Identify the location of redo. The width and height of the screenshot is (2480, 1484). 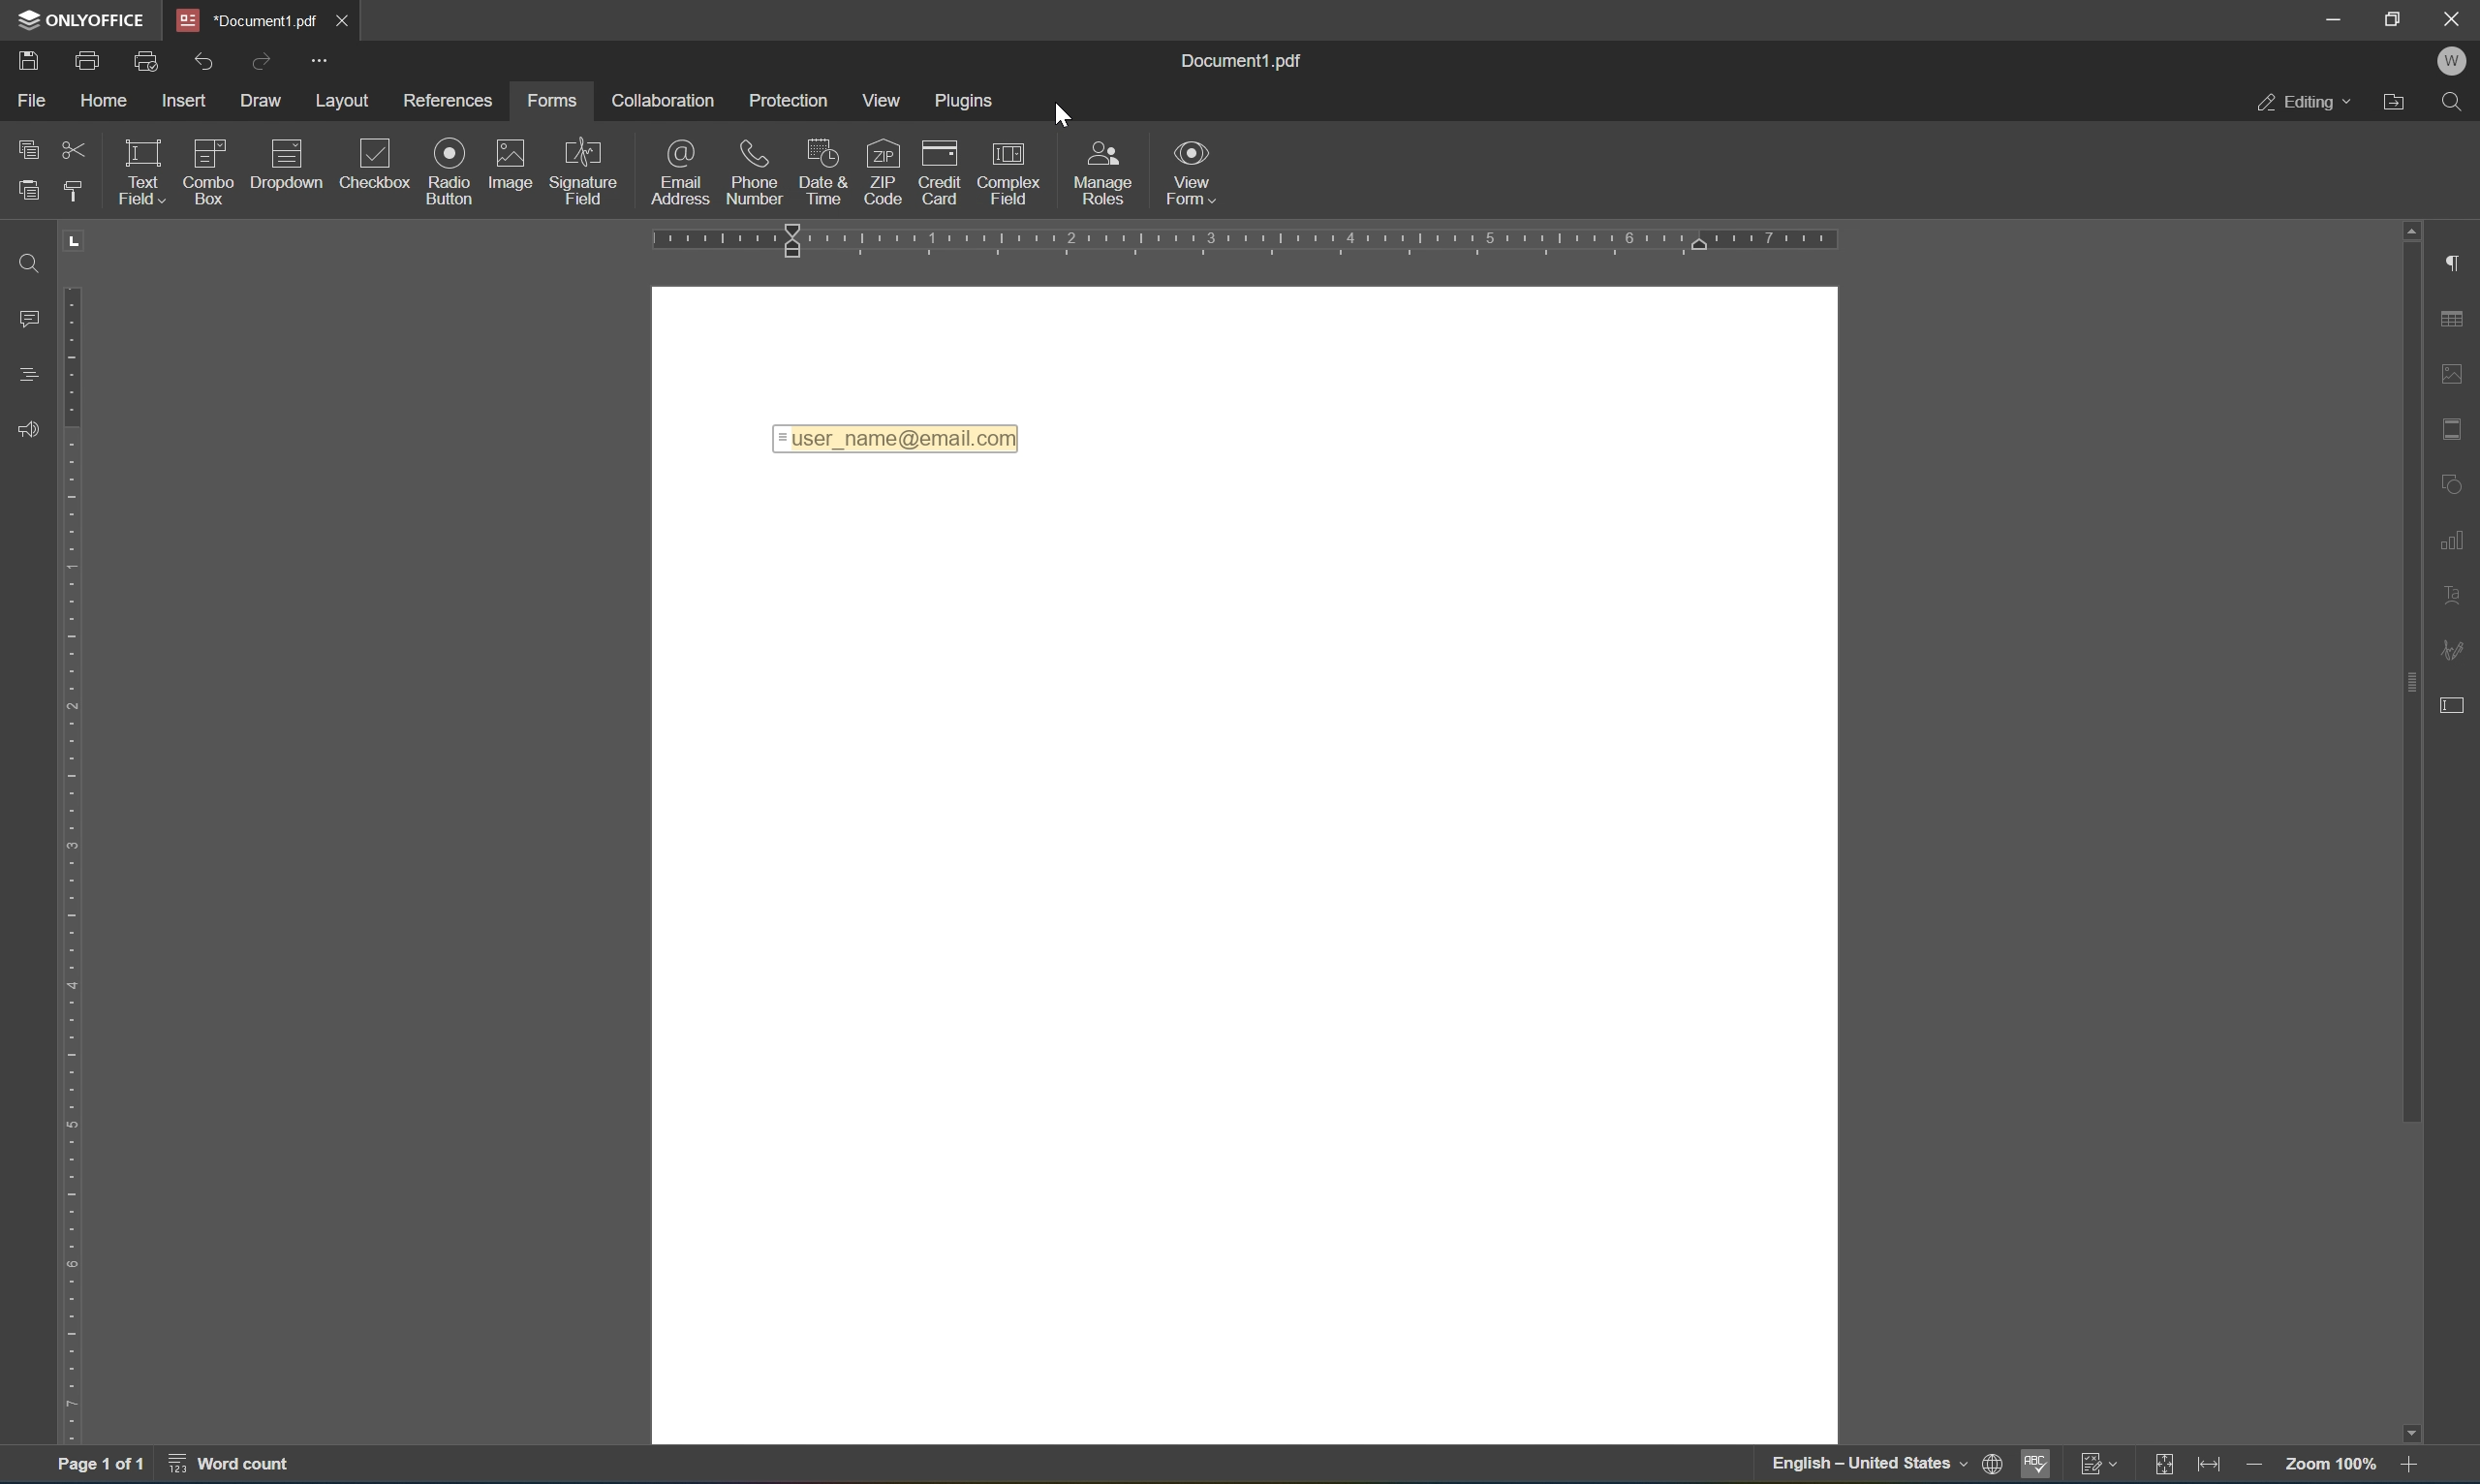
(266, 60).